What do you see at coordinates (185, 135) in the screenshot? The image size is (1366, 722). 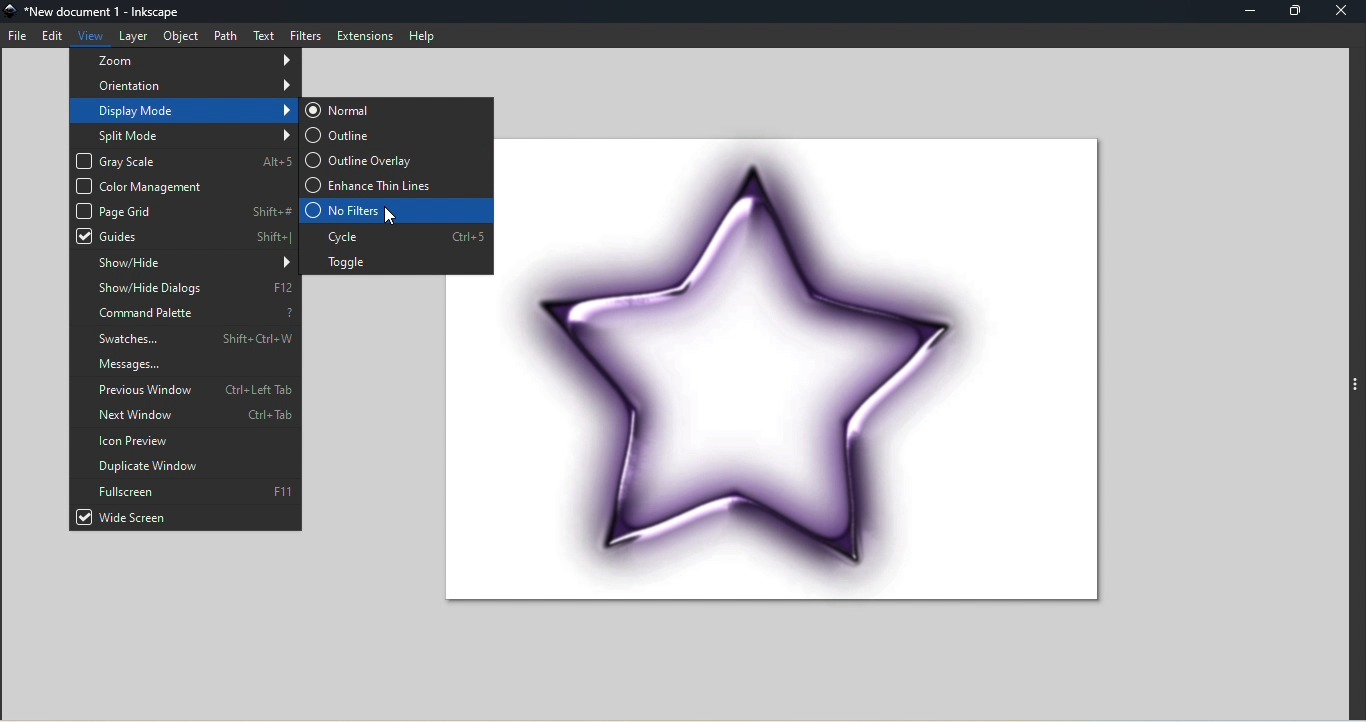 I see `Split mode` at bounding box center [185, 135].